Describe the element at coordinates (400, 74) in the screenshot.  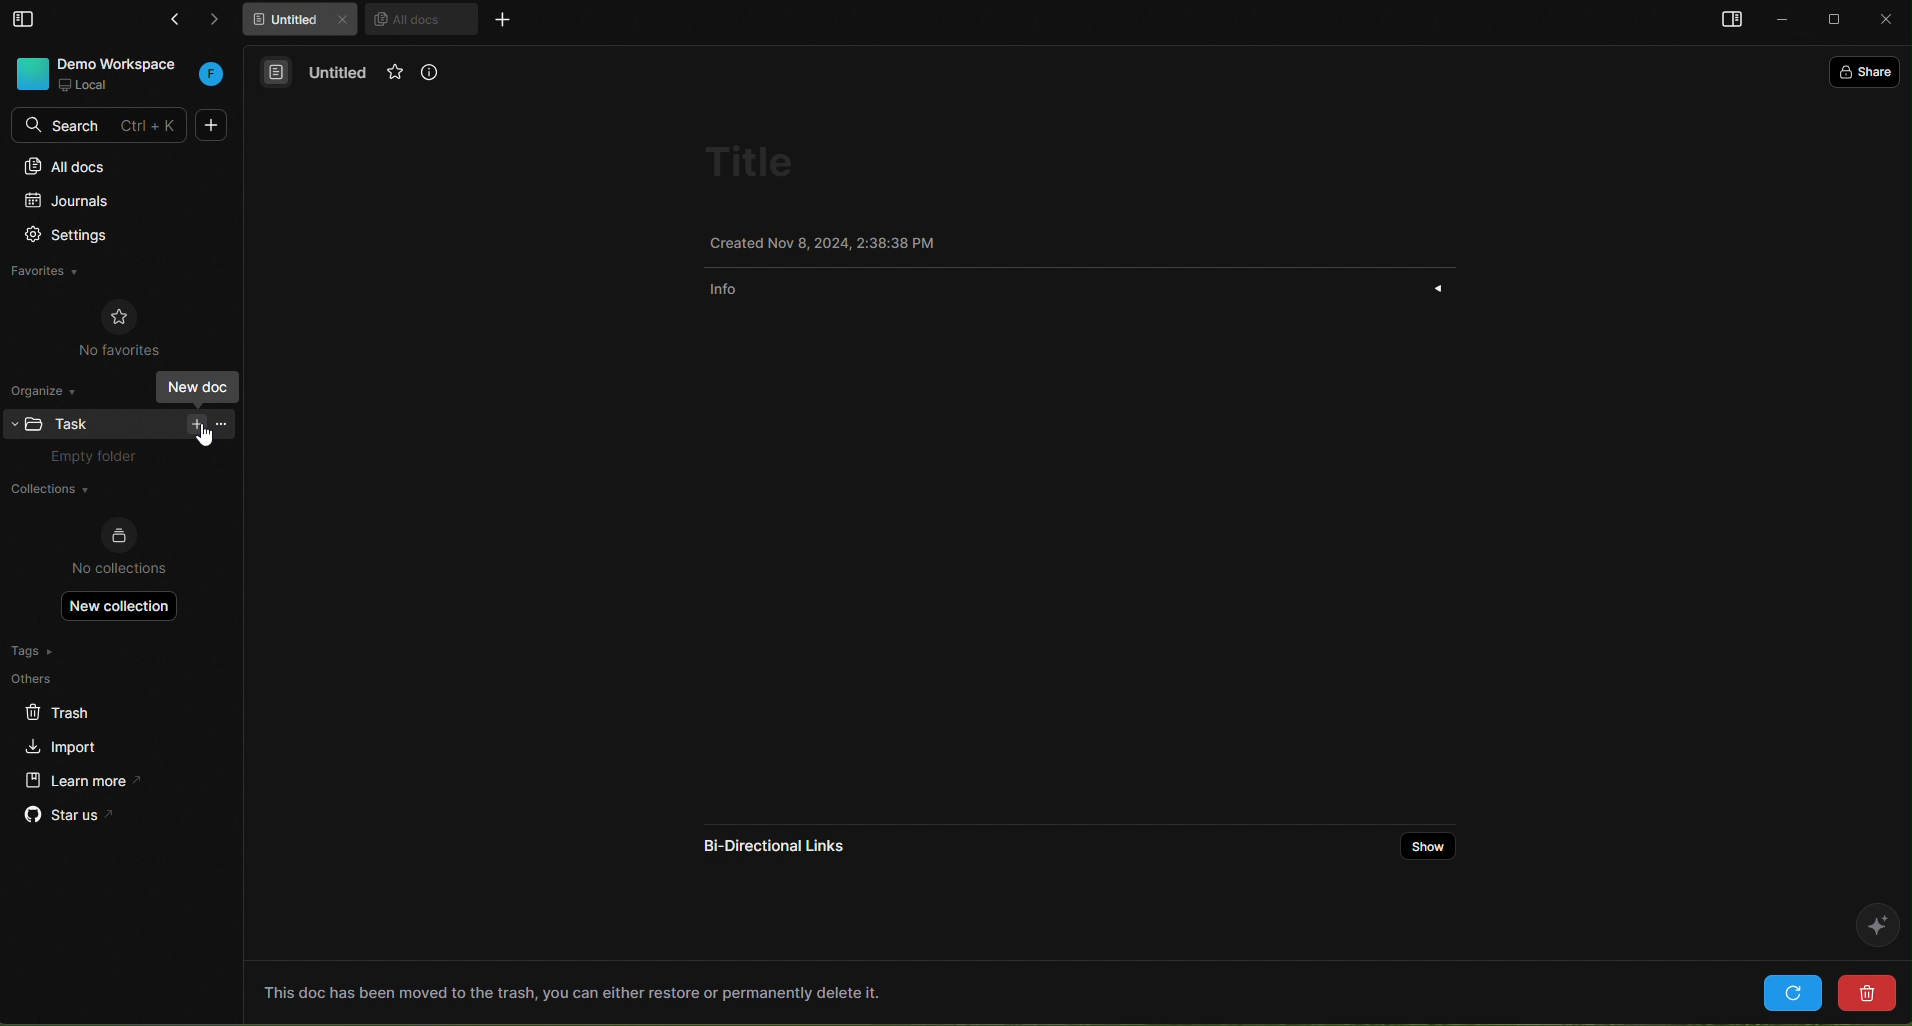
I see `favorites` at that location.